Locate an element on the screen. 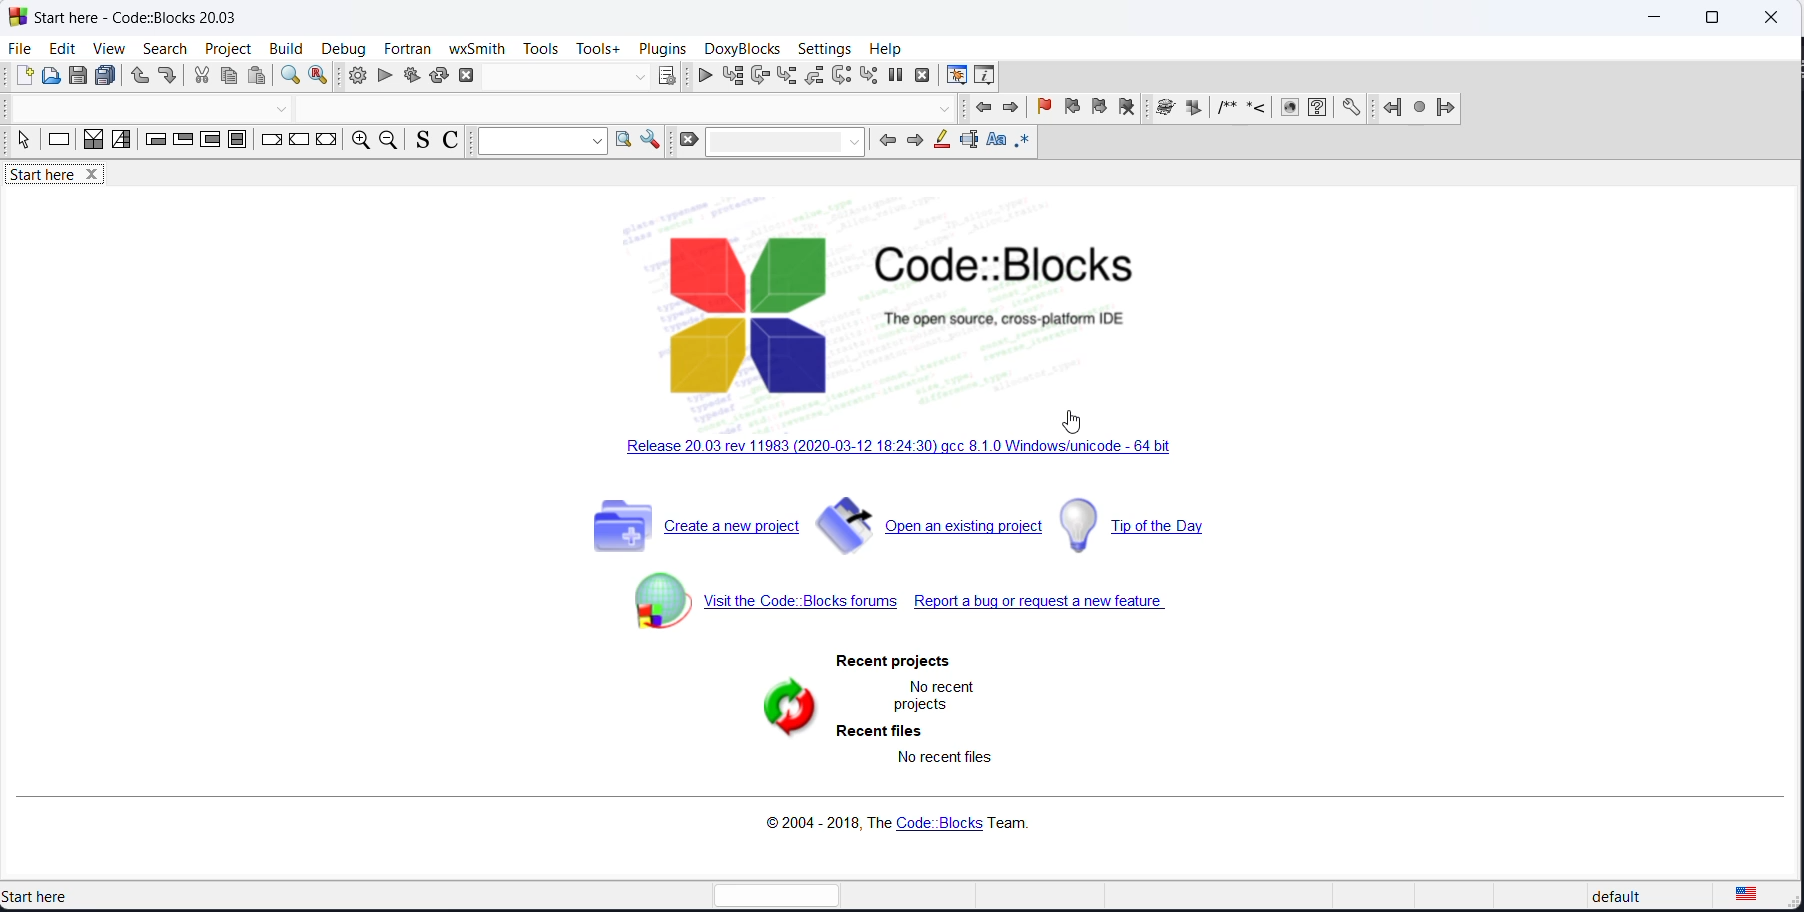 The width and height of the screenshot is (1804, 912). dropdown is located at coordinates (285, 109).